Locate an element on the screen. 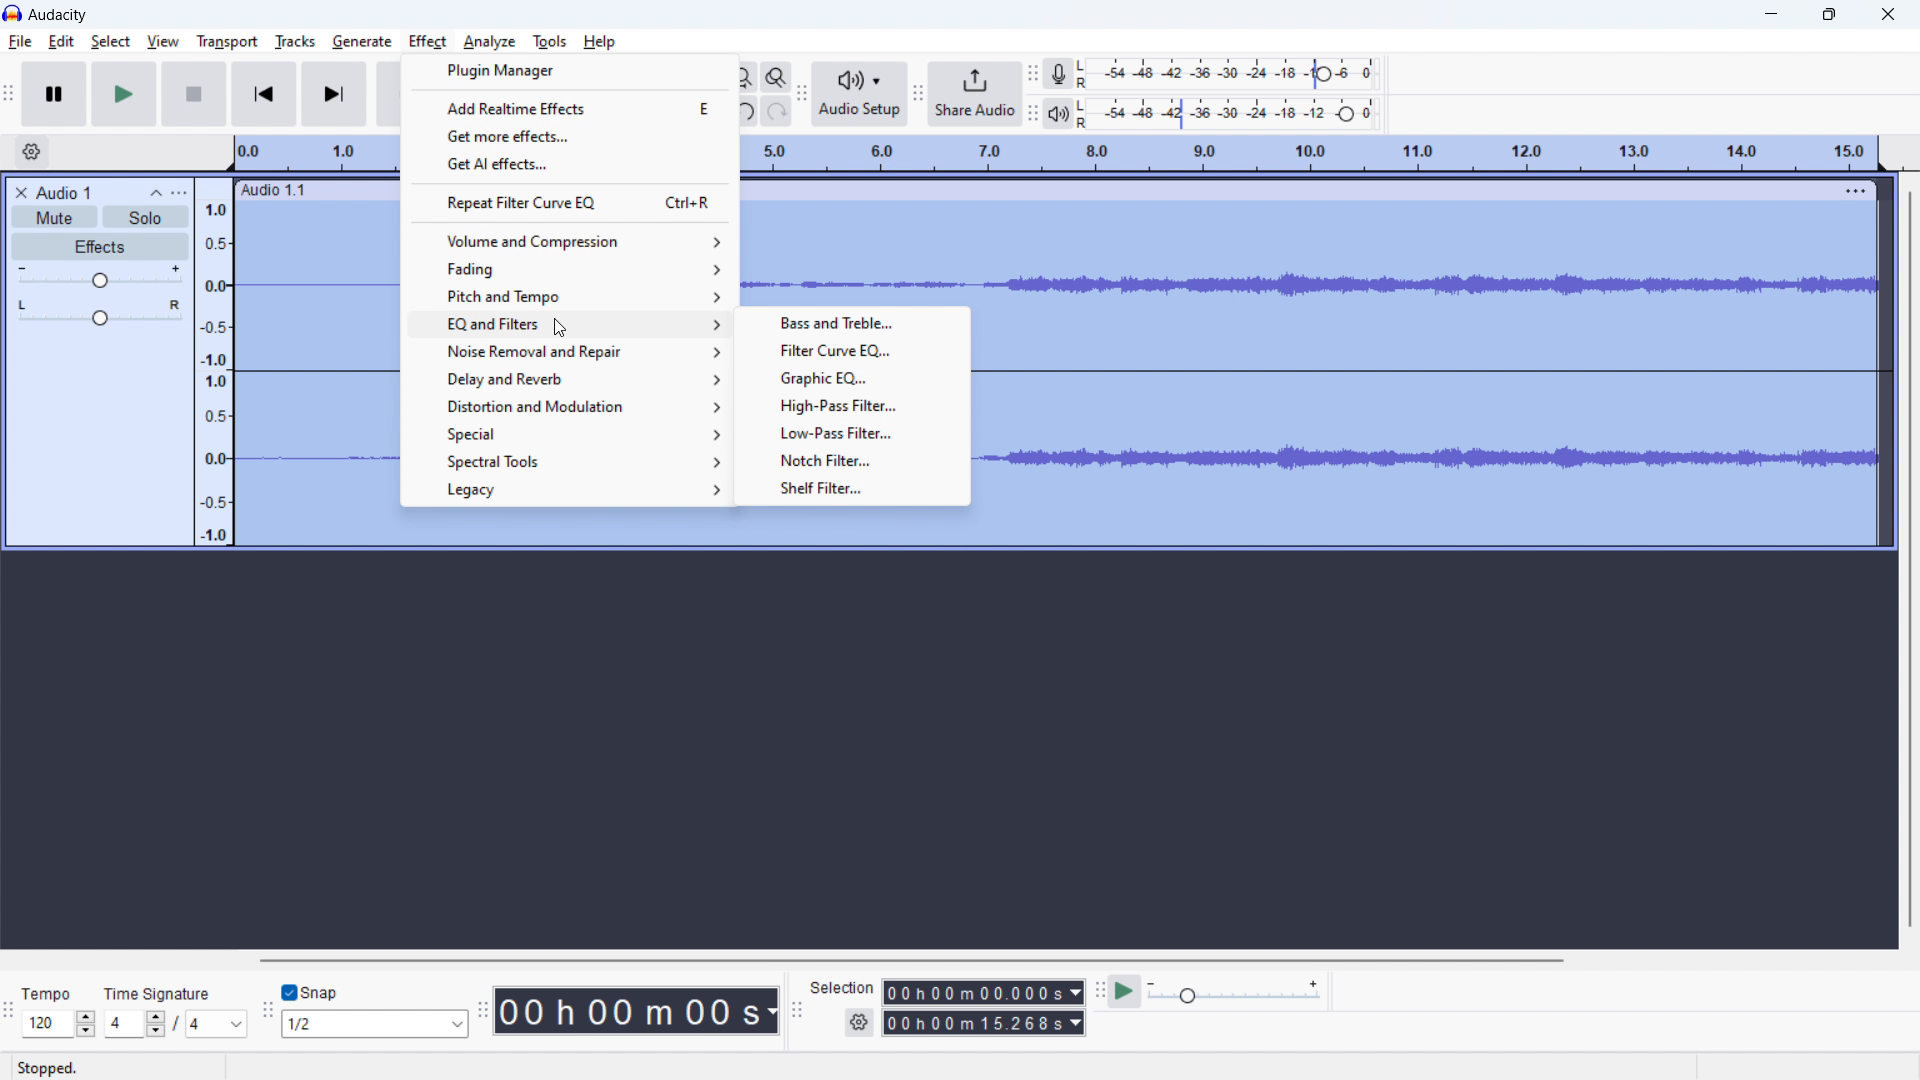 The width and height of the screenshot is (1920, 1080). logo is located at coordinates (13, 12).